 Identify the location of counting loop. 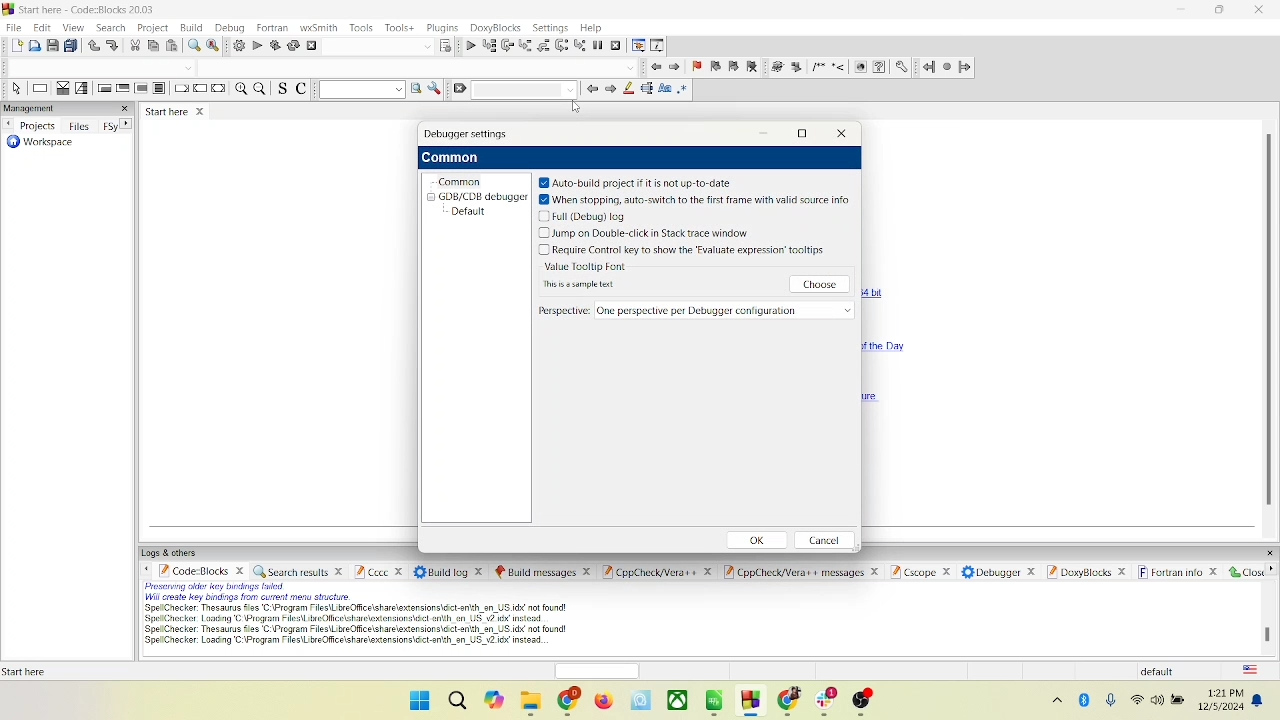
(142, 87).